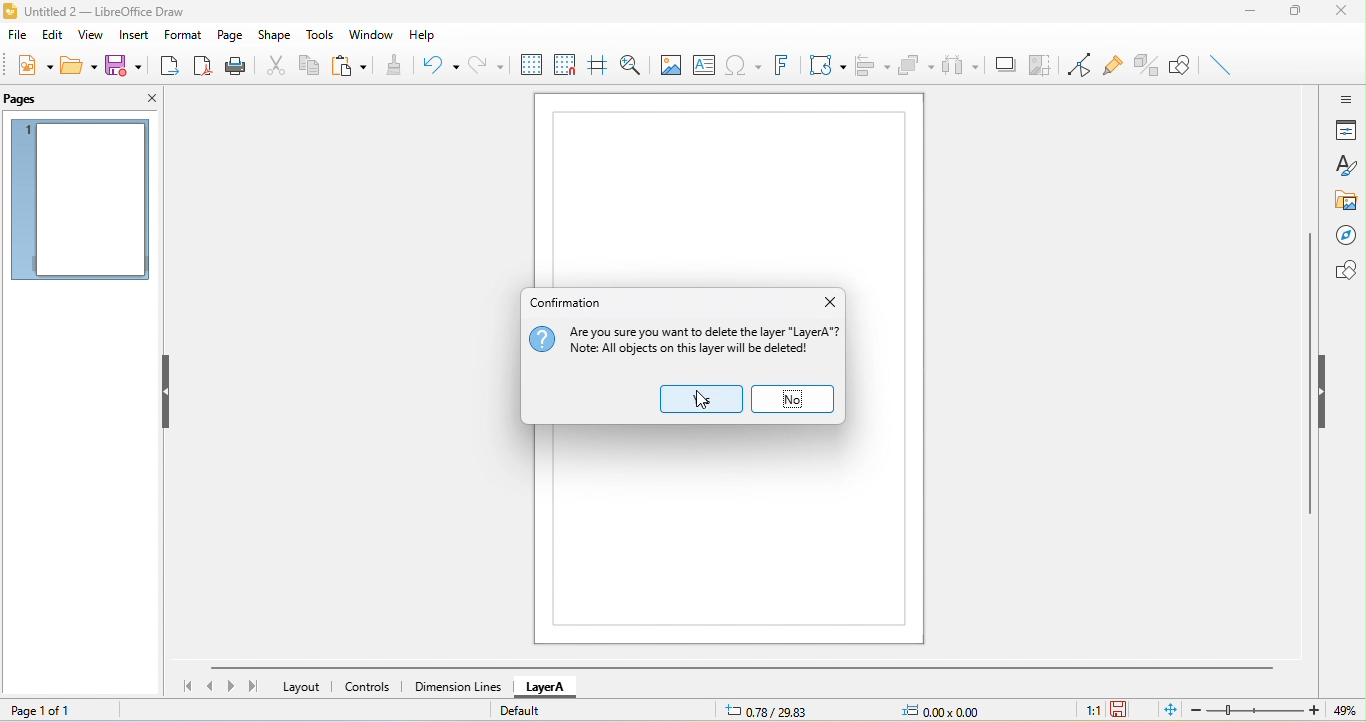 The height and width of the screenshot is (722, 1366). I want to click on shapes, so click(1342, 269).